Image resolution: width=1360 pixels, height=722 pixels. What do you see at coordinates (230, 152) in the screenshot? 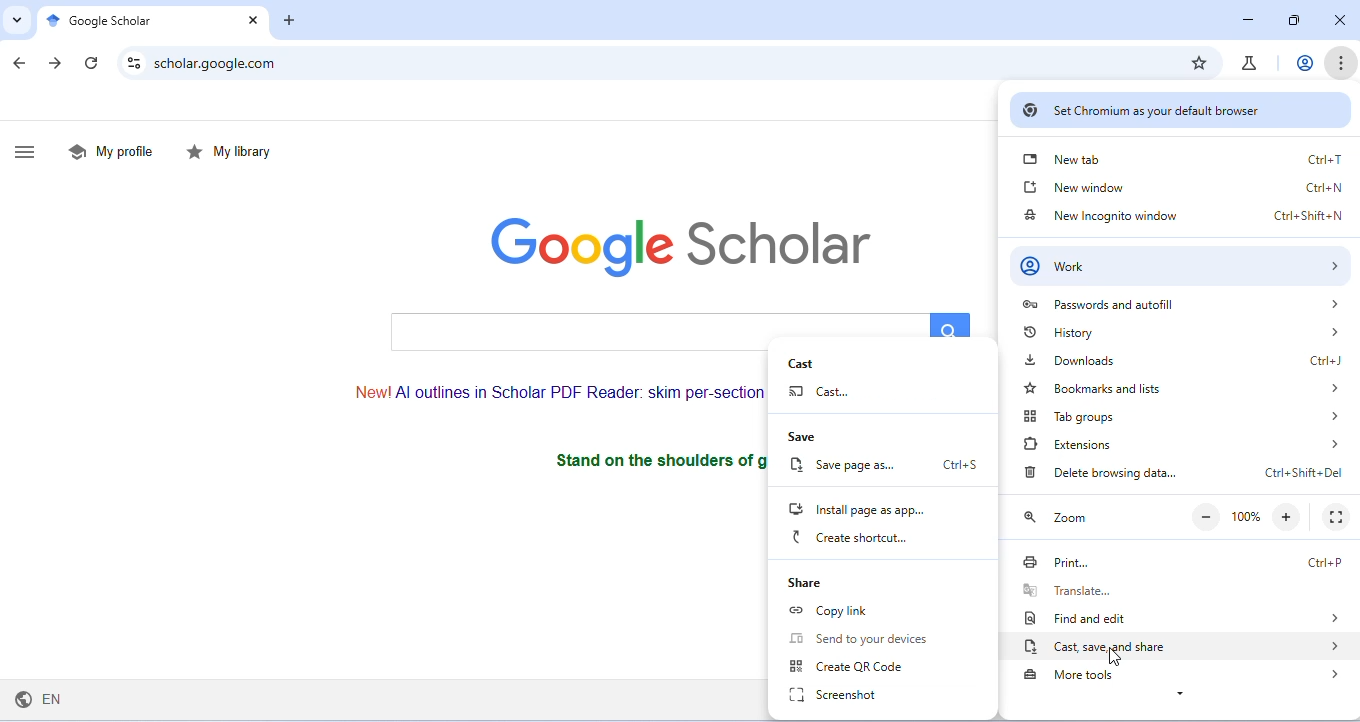
I see `my library` at bounding box center [230, 152].